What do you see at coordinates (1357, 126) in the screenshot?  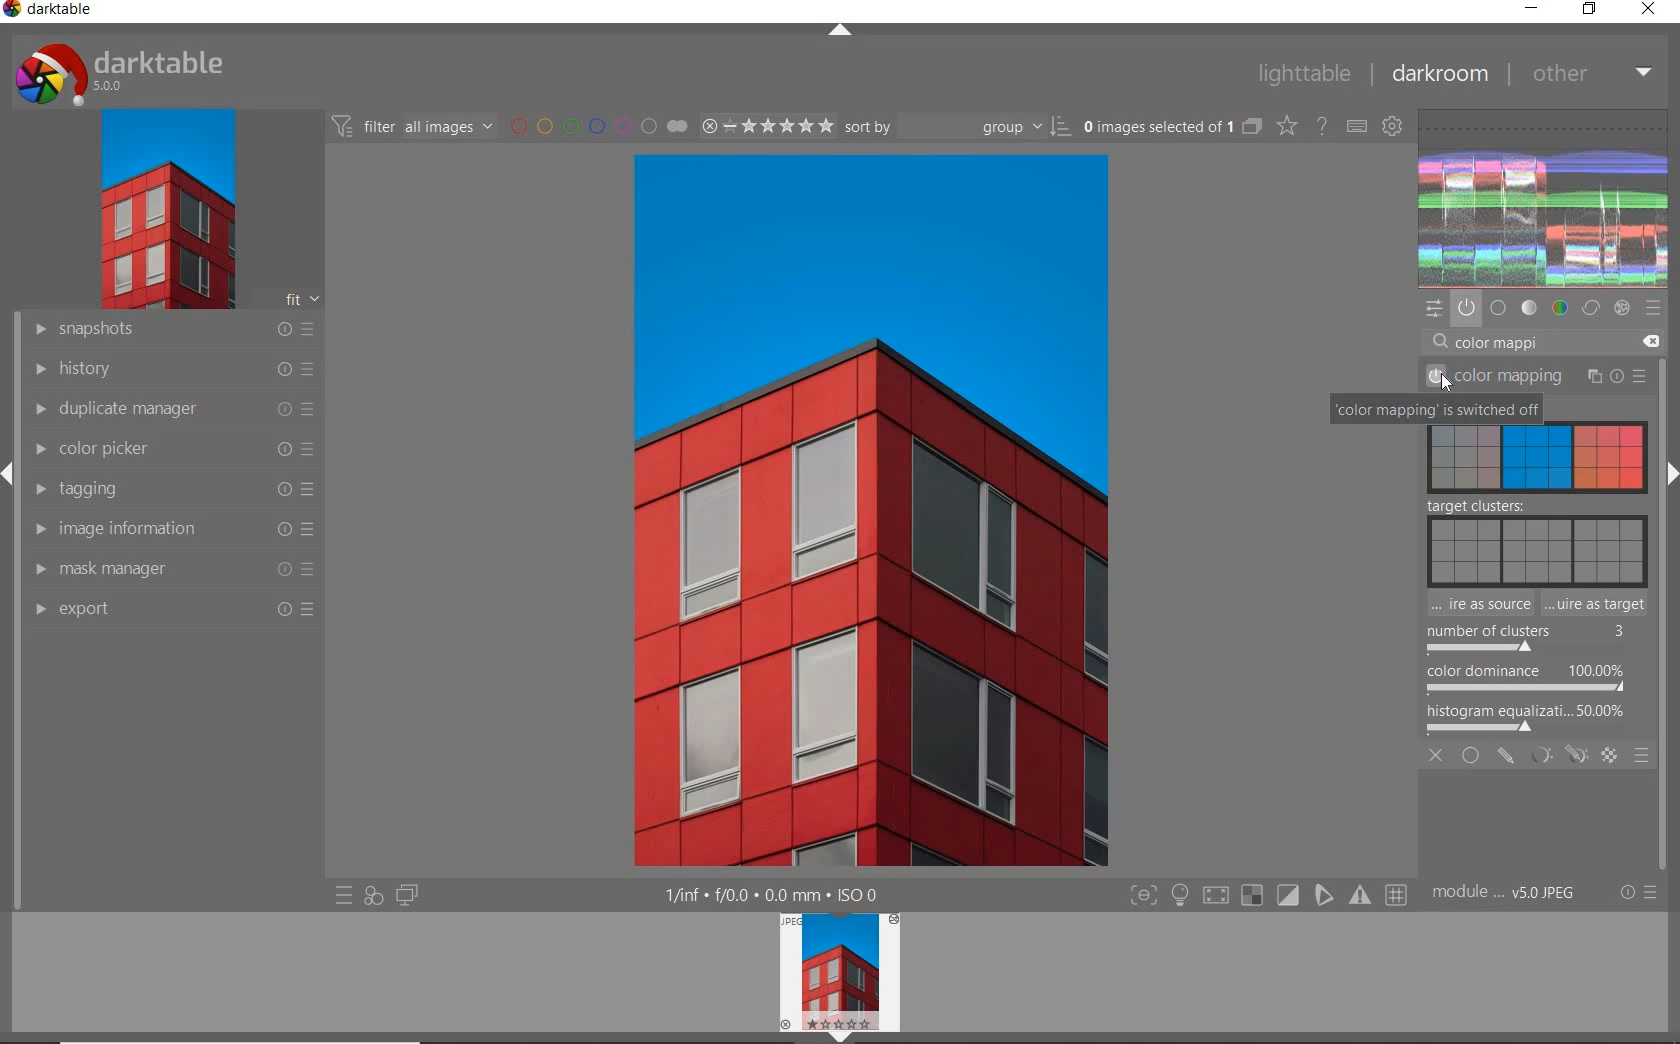 I see `define keyboard shortcut` at bounding box center [1357, 126].